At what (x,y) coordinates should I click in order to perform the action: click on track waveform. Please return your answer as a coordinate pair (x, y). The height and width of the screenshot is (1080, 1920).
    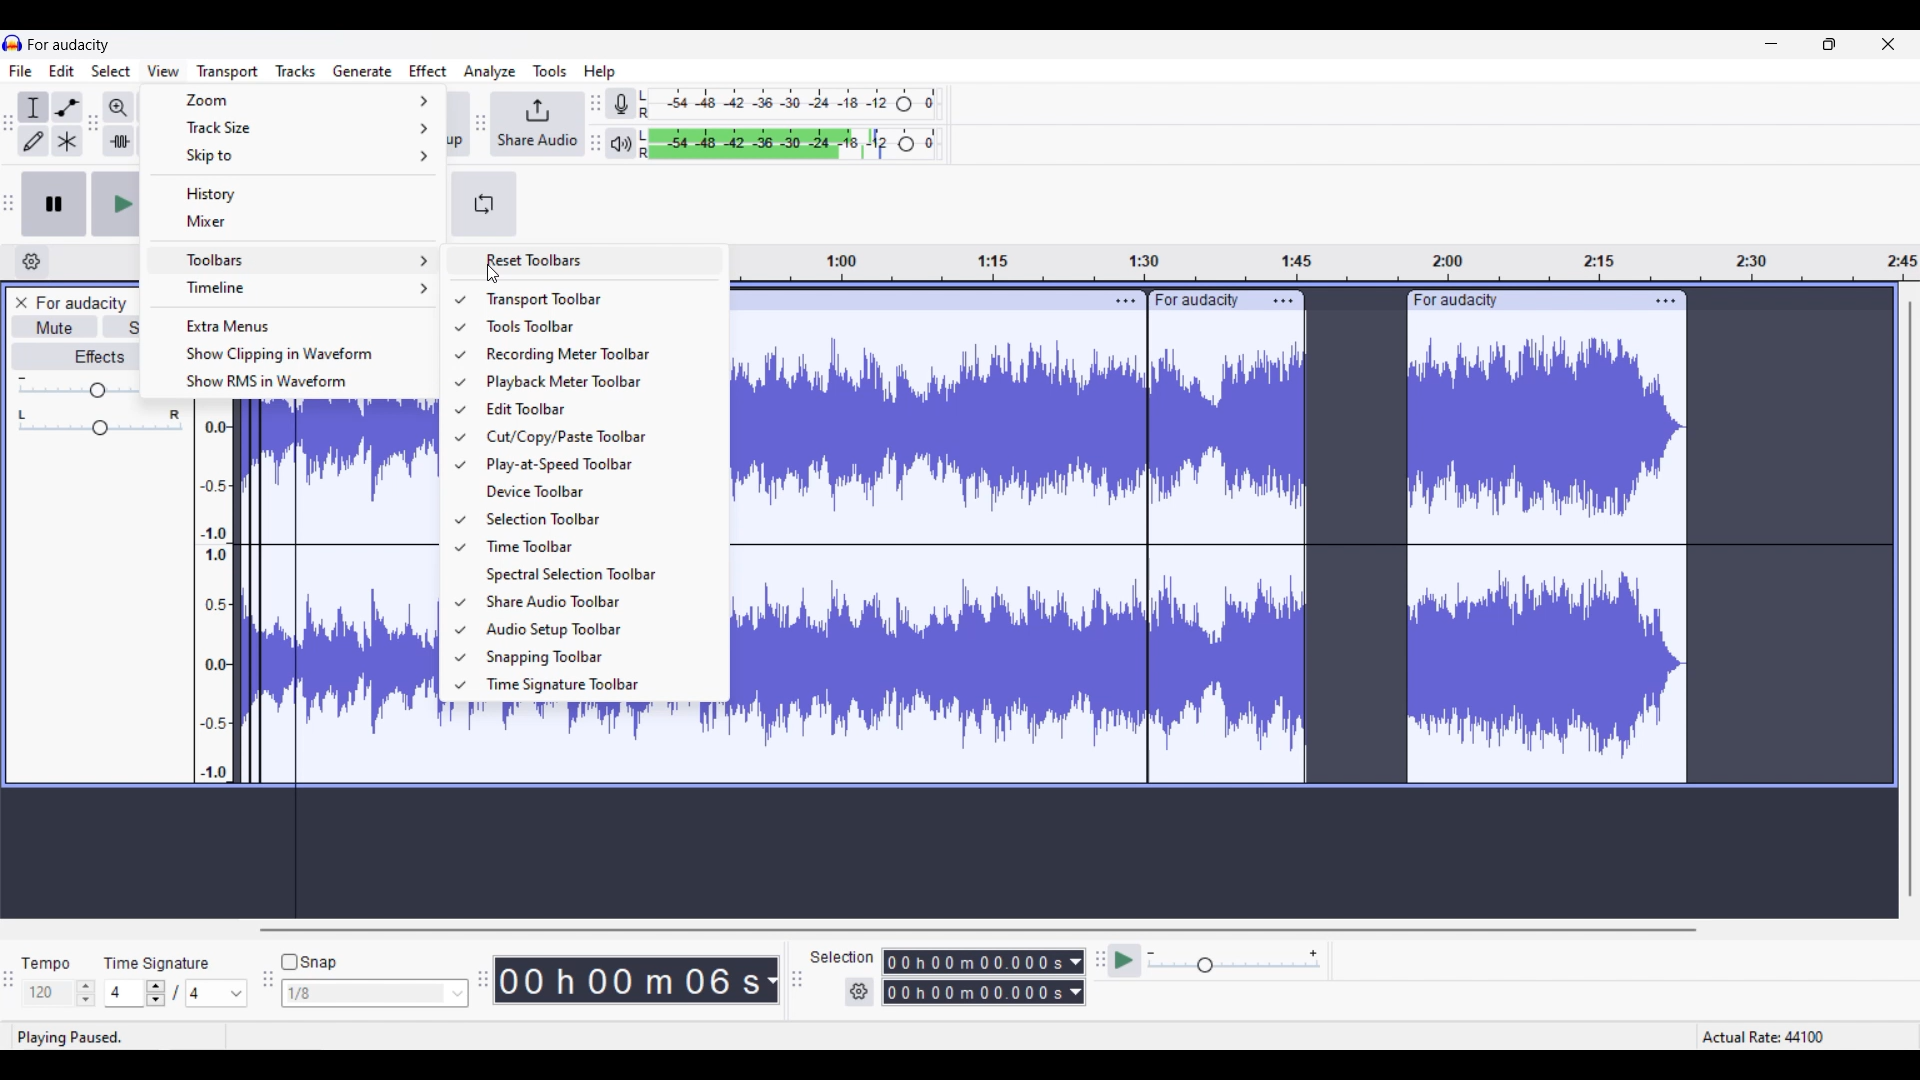
    Looking at the image, I should click on (1214, 559).